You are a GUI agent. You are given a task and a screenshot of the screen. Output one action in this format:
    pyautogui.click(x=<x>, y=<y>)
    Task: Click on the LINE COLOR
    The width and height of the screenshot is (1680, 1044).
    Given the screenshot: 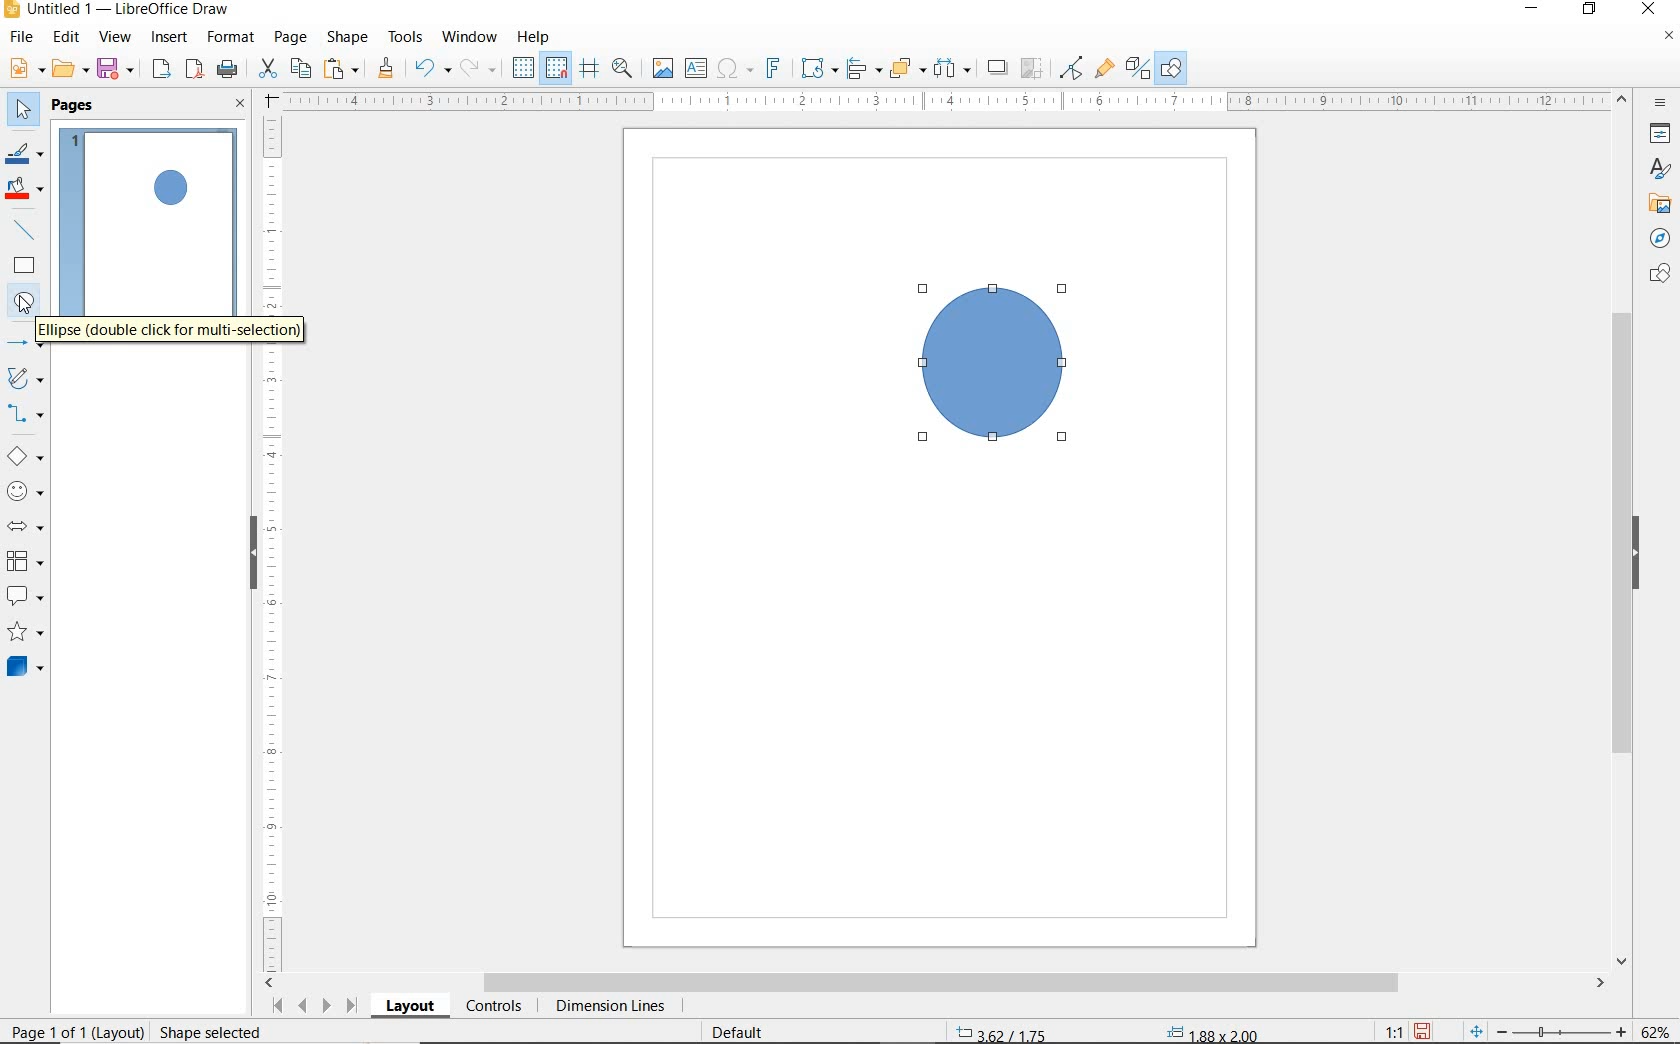 What is the action you would take?
    pyautogui.click(x=24, y=153)
    